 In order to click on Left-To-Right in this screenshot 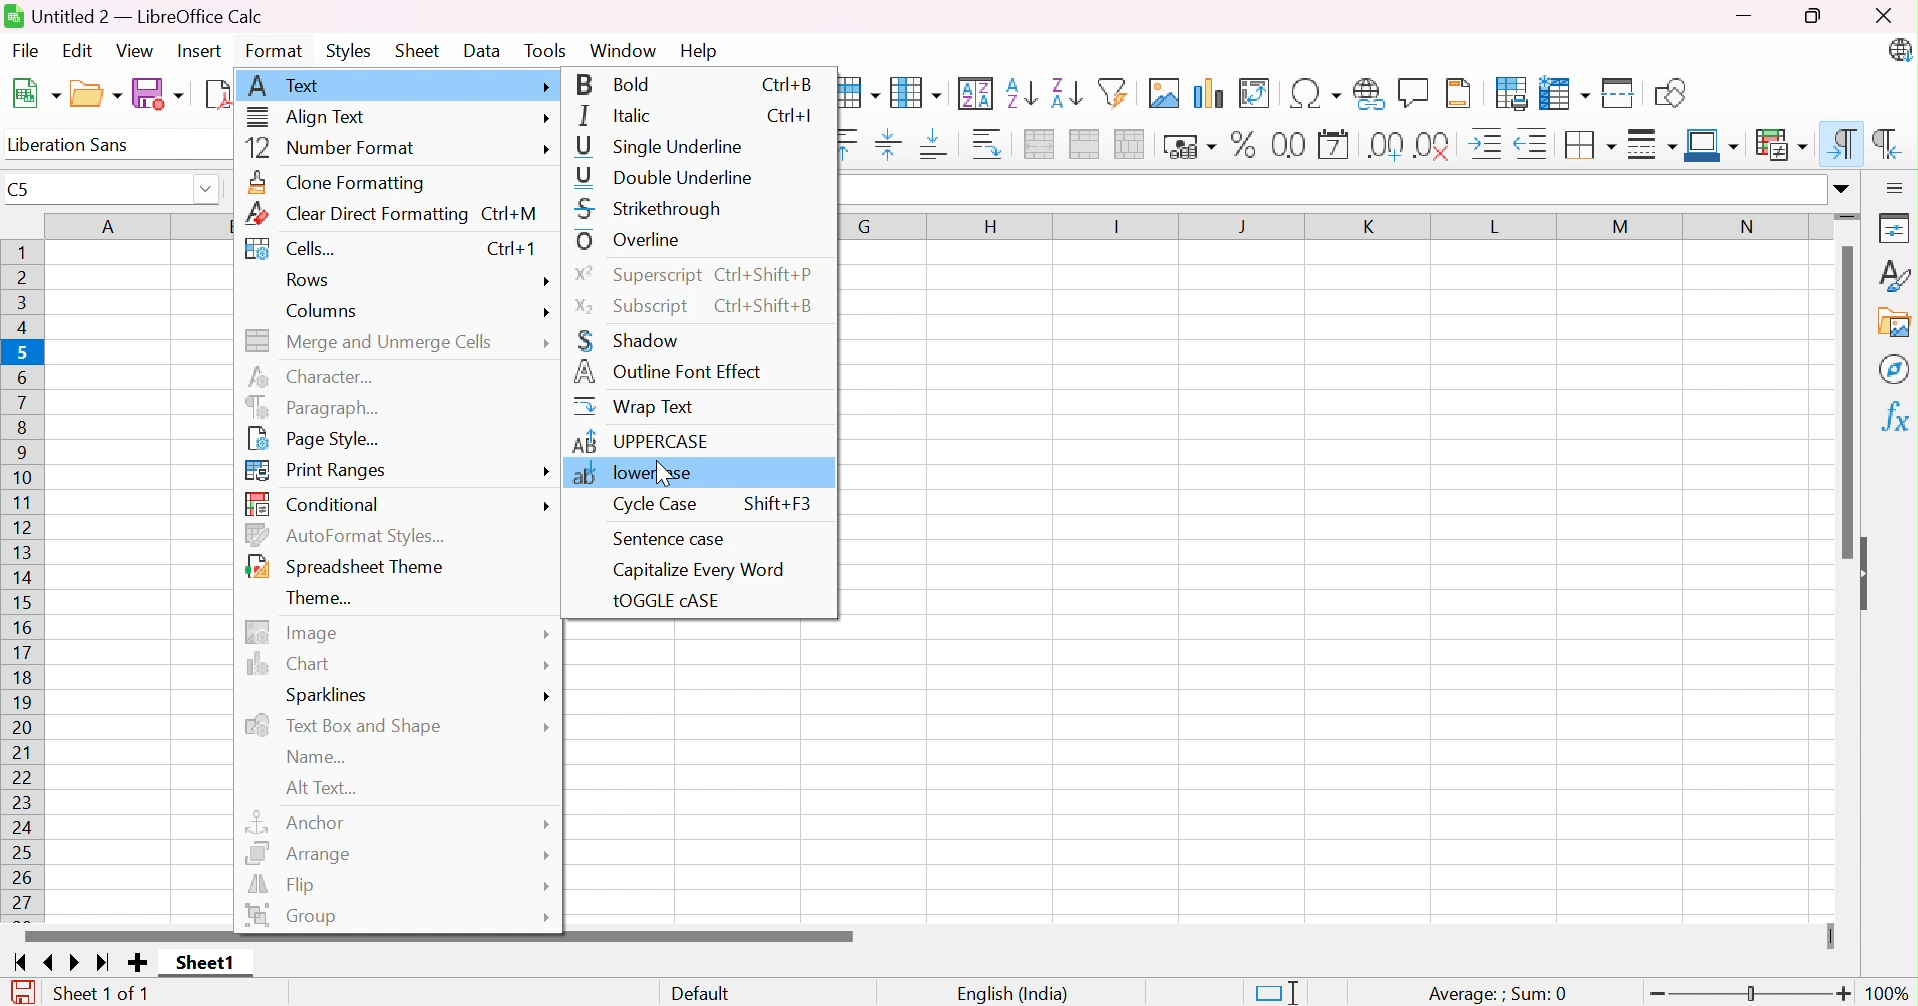, I will do `click(1838, 143)`.